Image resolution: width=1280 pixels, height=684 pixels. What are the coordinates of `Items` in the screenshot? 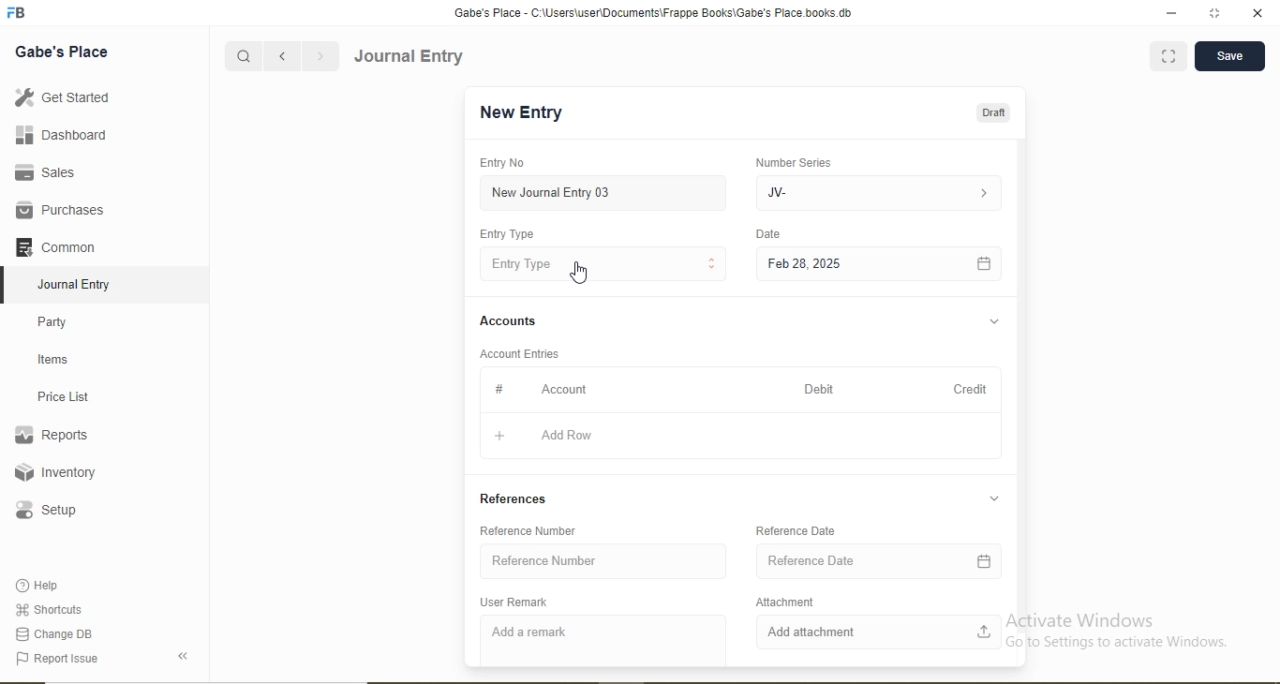 It's located at (53, 359).